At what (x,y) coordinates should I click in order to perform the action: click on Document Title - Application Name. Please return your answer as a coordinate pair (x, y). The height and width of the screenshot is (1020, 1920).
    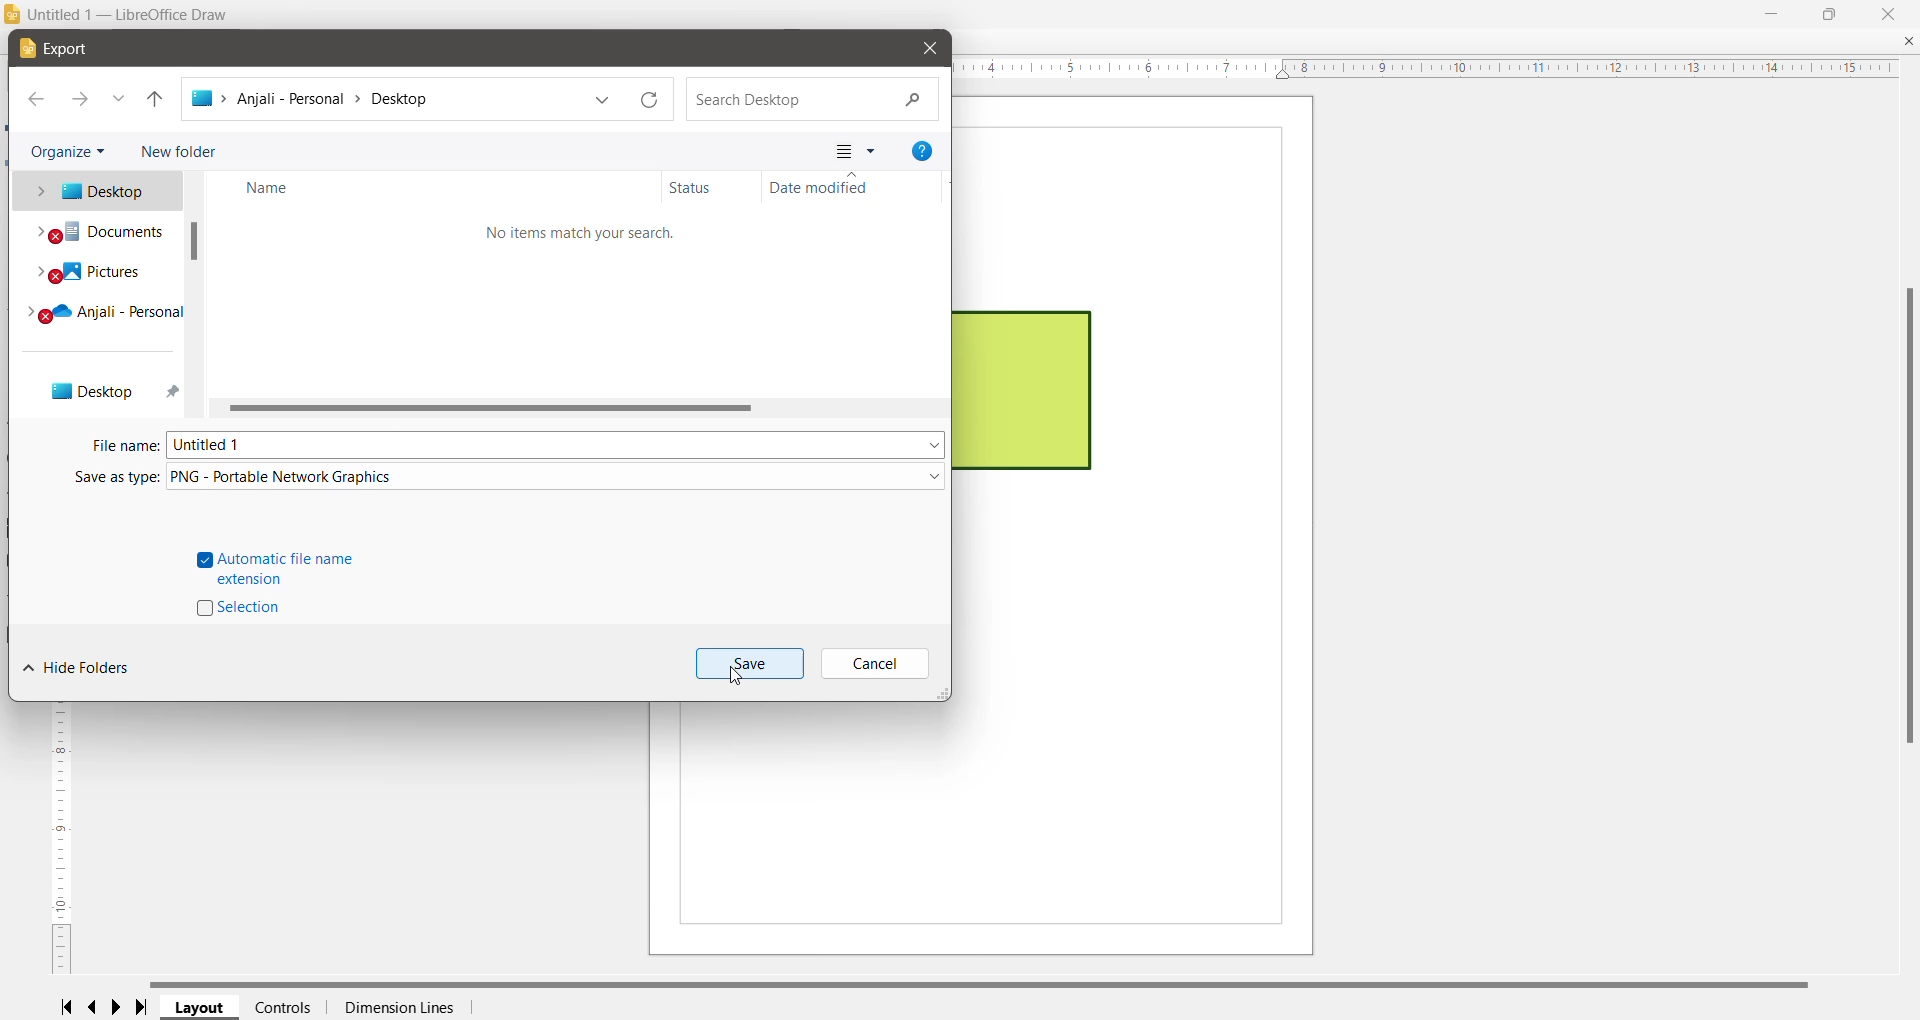
    Looking at the image, I should click on (134, 15).